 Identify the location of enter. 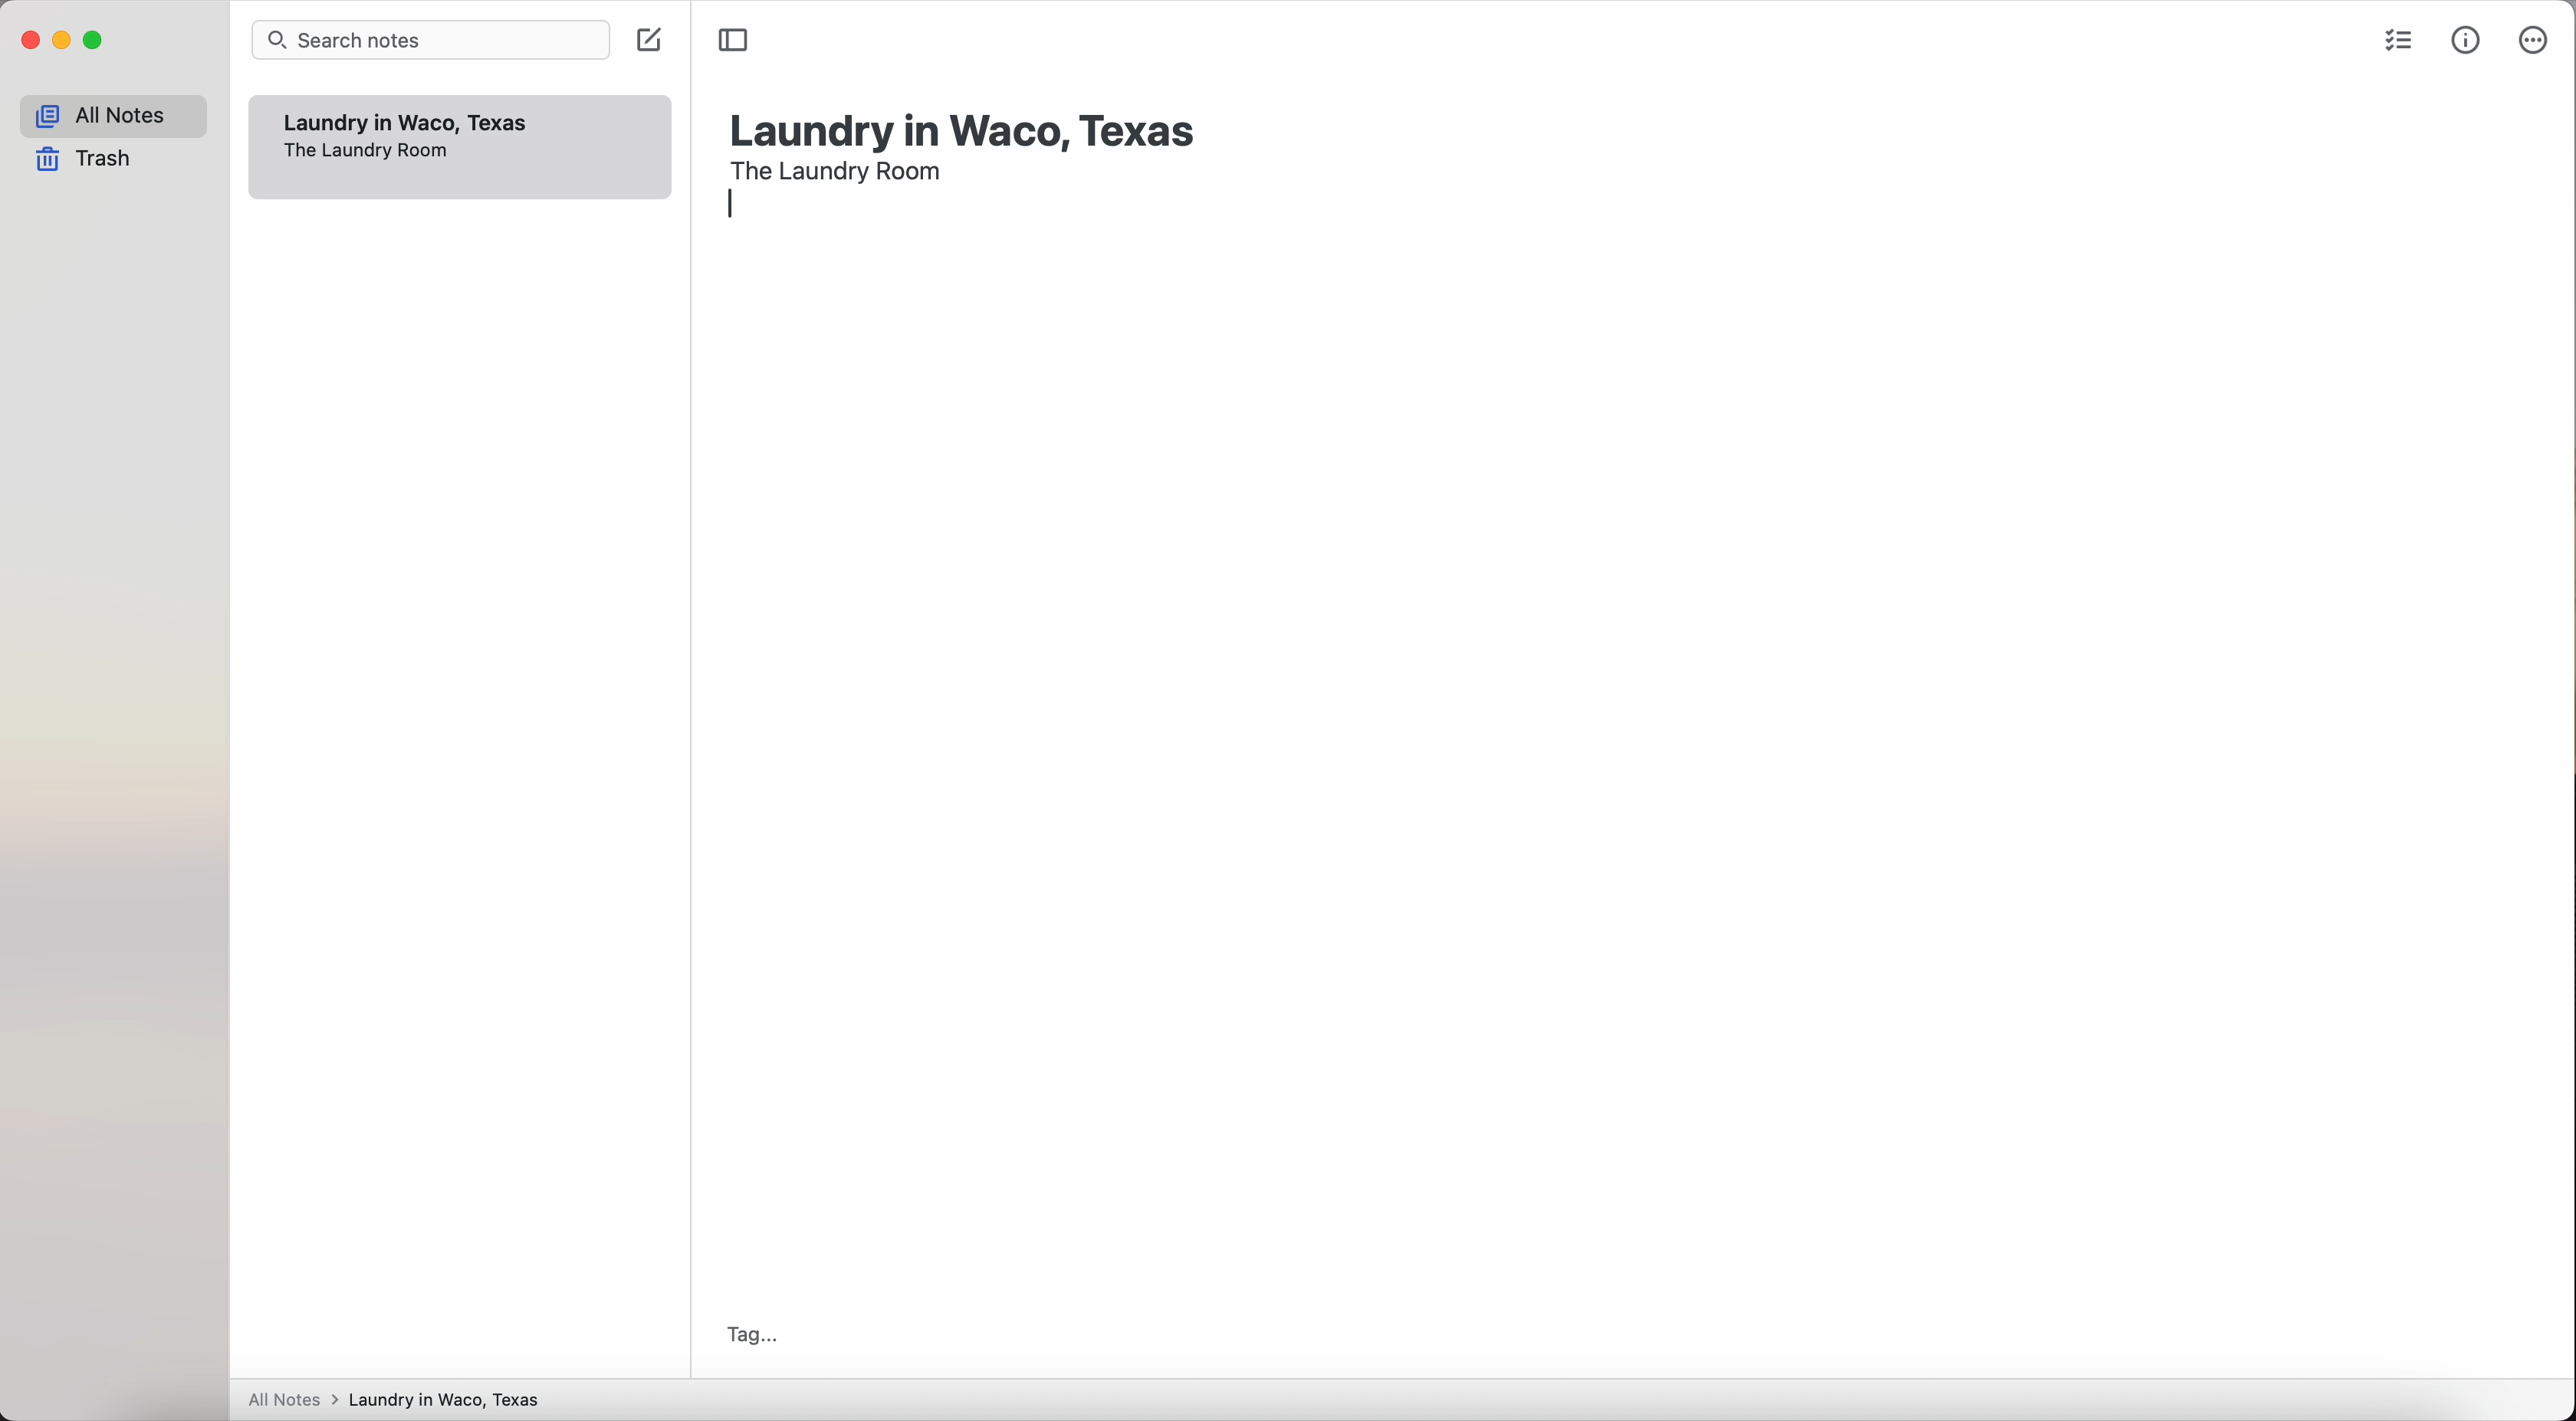
(739, 208).